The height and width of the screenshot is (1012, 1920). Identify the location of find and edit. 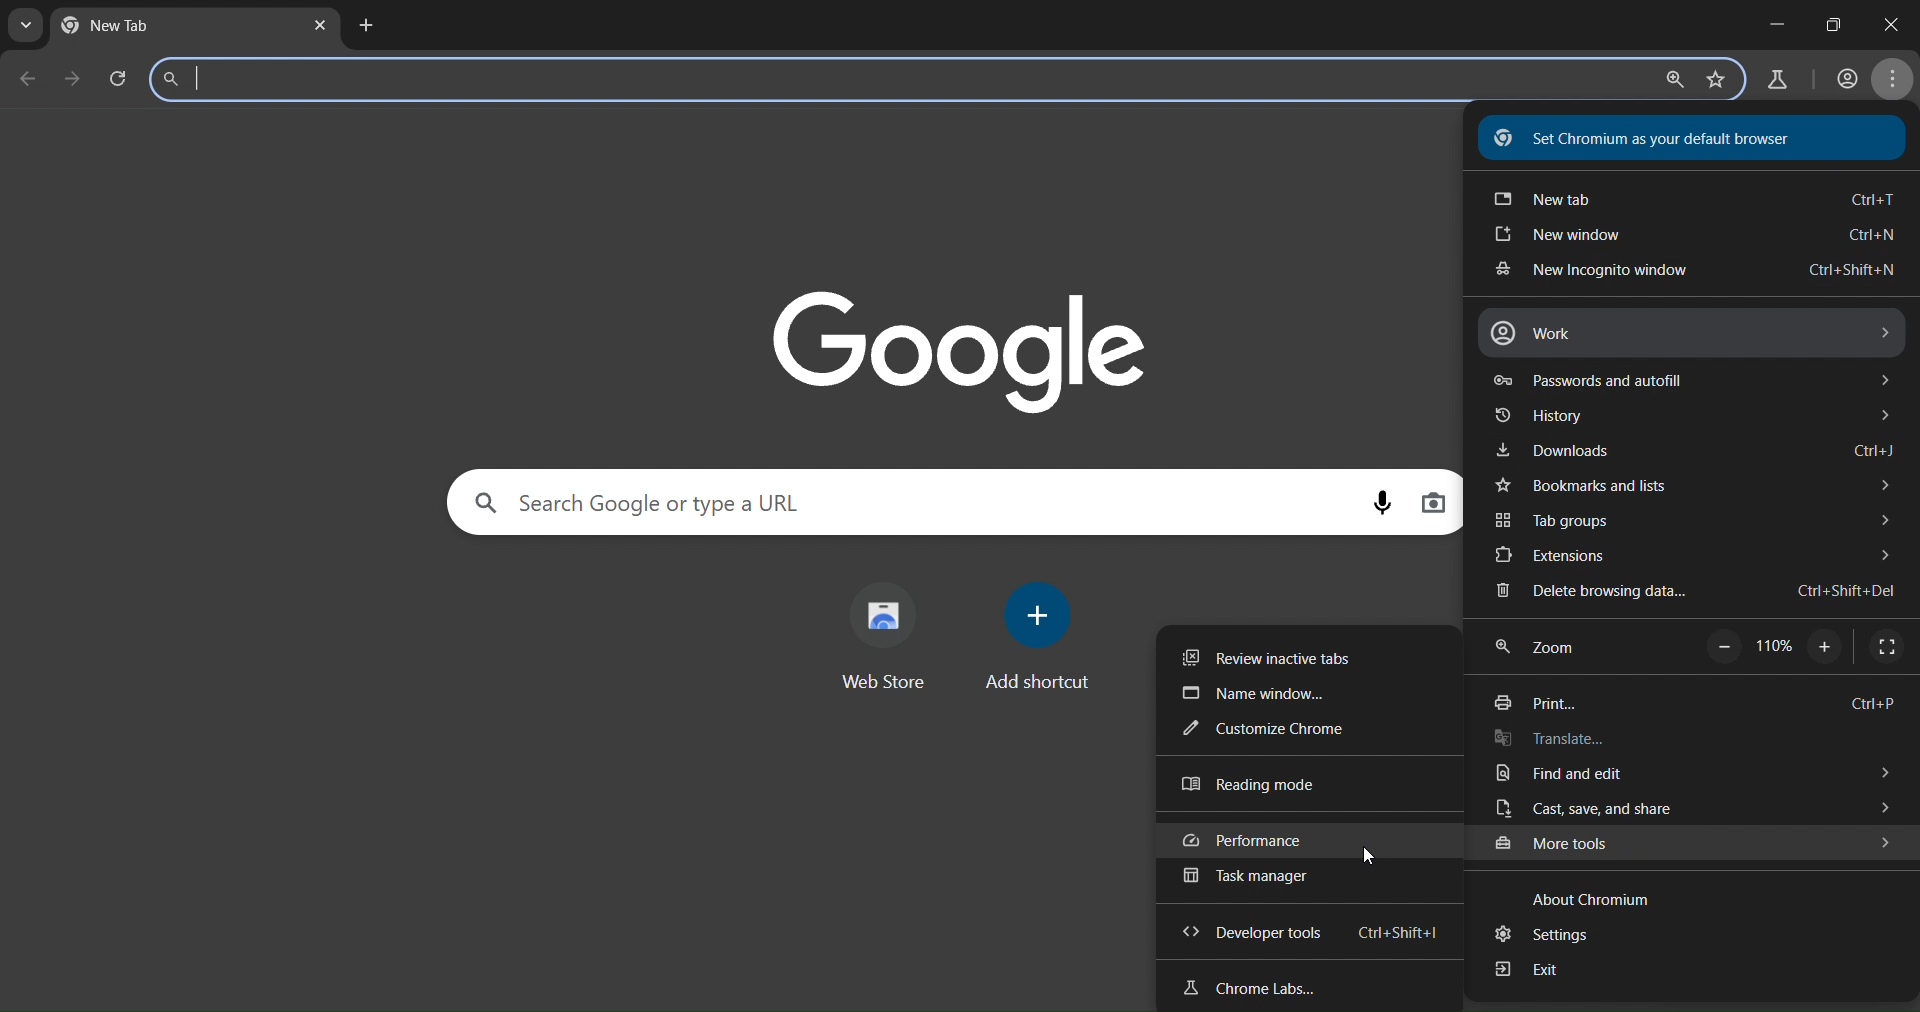
(1688, 774).